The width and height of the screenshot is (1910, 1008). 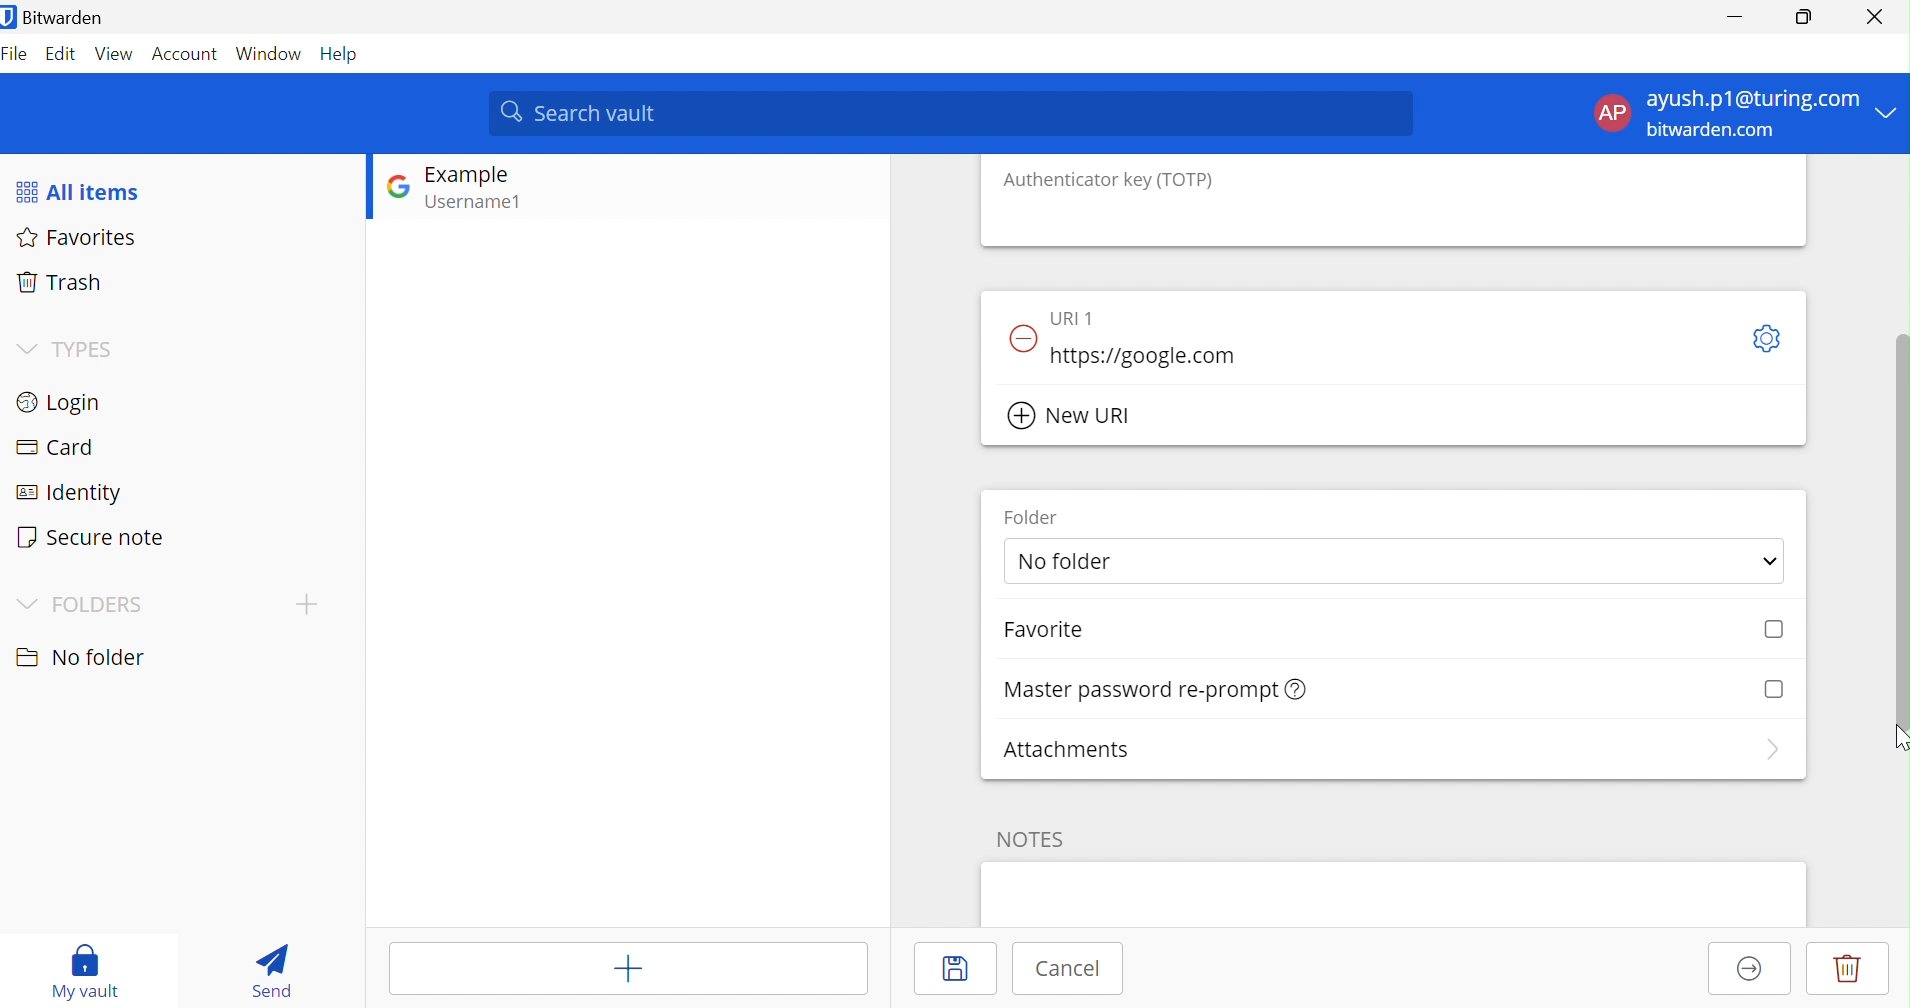 What do you see at coordinates (498, 191) in the screenshot?
I see `GOOGLE LOGIN ENTRY` at bounding box center [498, 191].